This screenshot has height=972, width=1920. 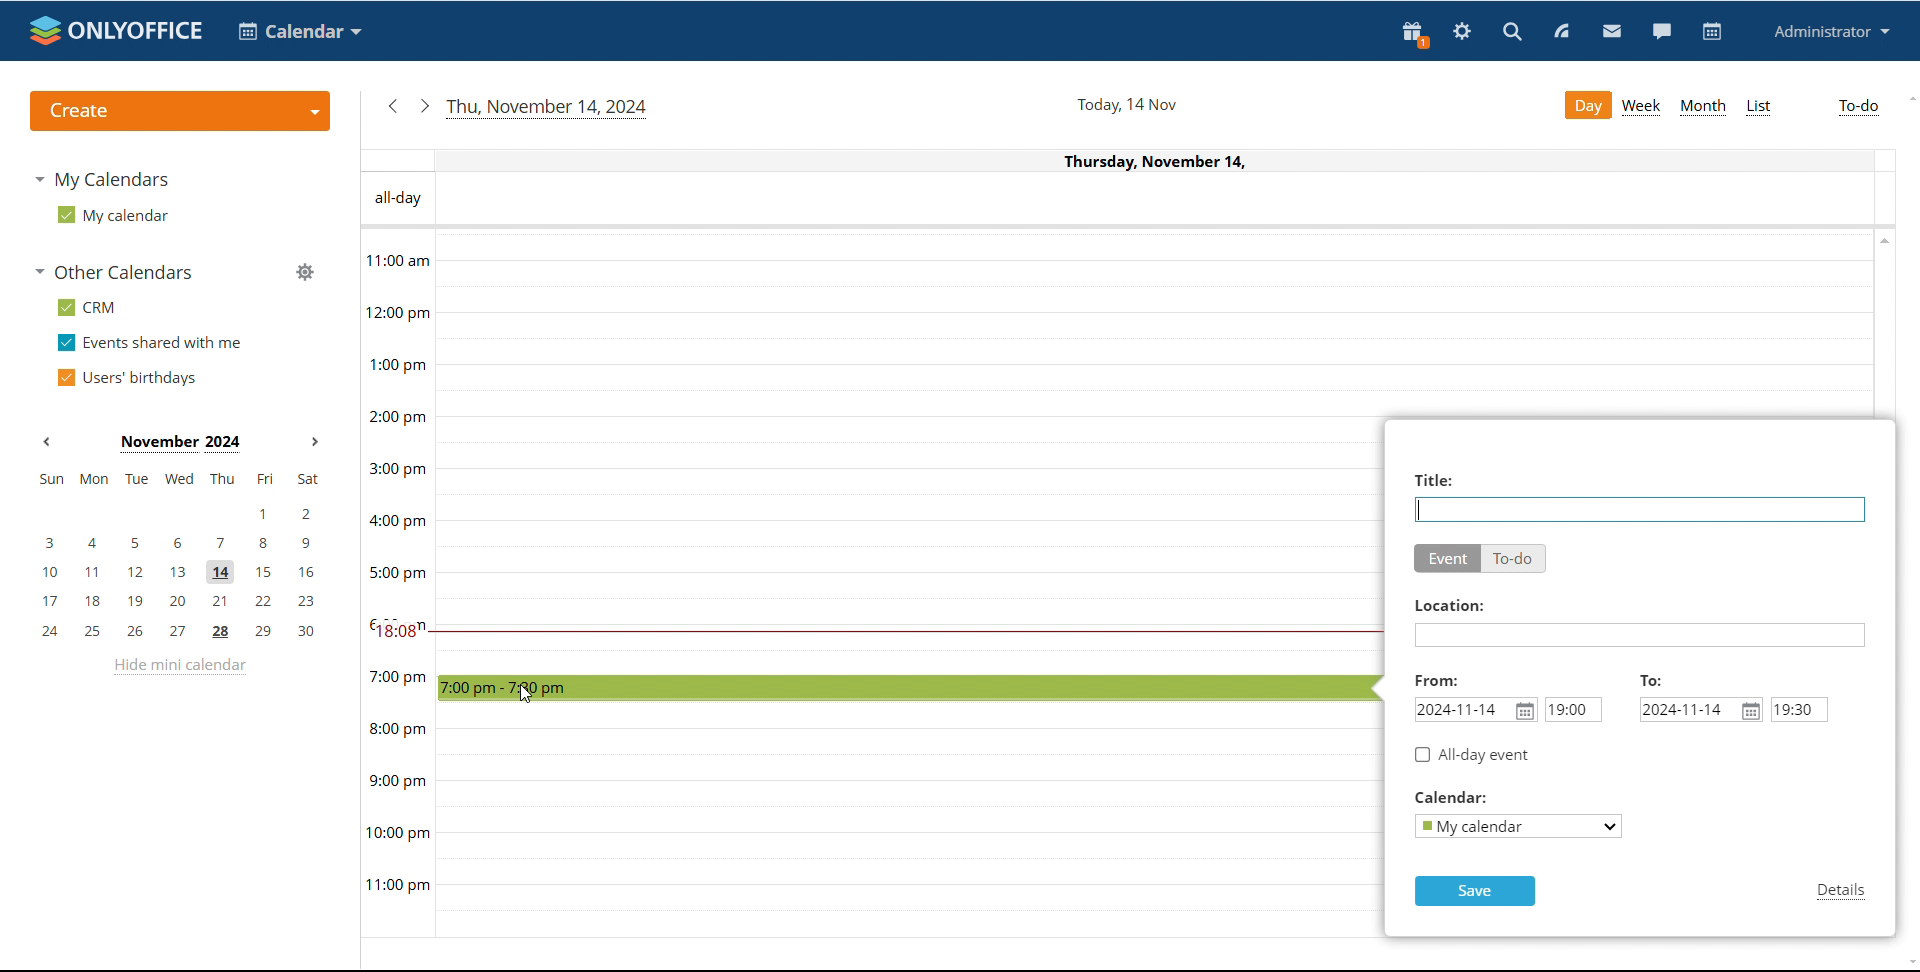 What do you see at coordinates (1908, 964) in the screenshot?
I see `scroll down` at bounding box center [1908, 964].